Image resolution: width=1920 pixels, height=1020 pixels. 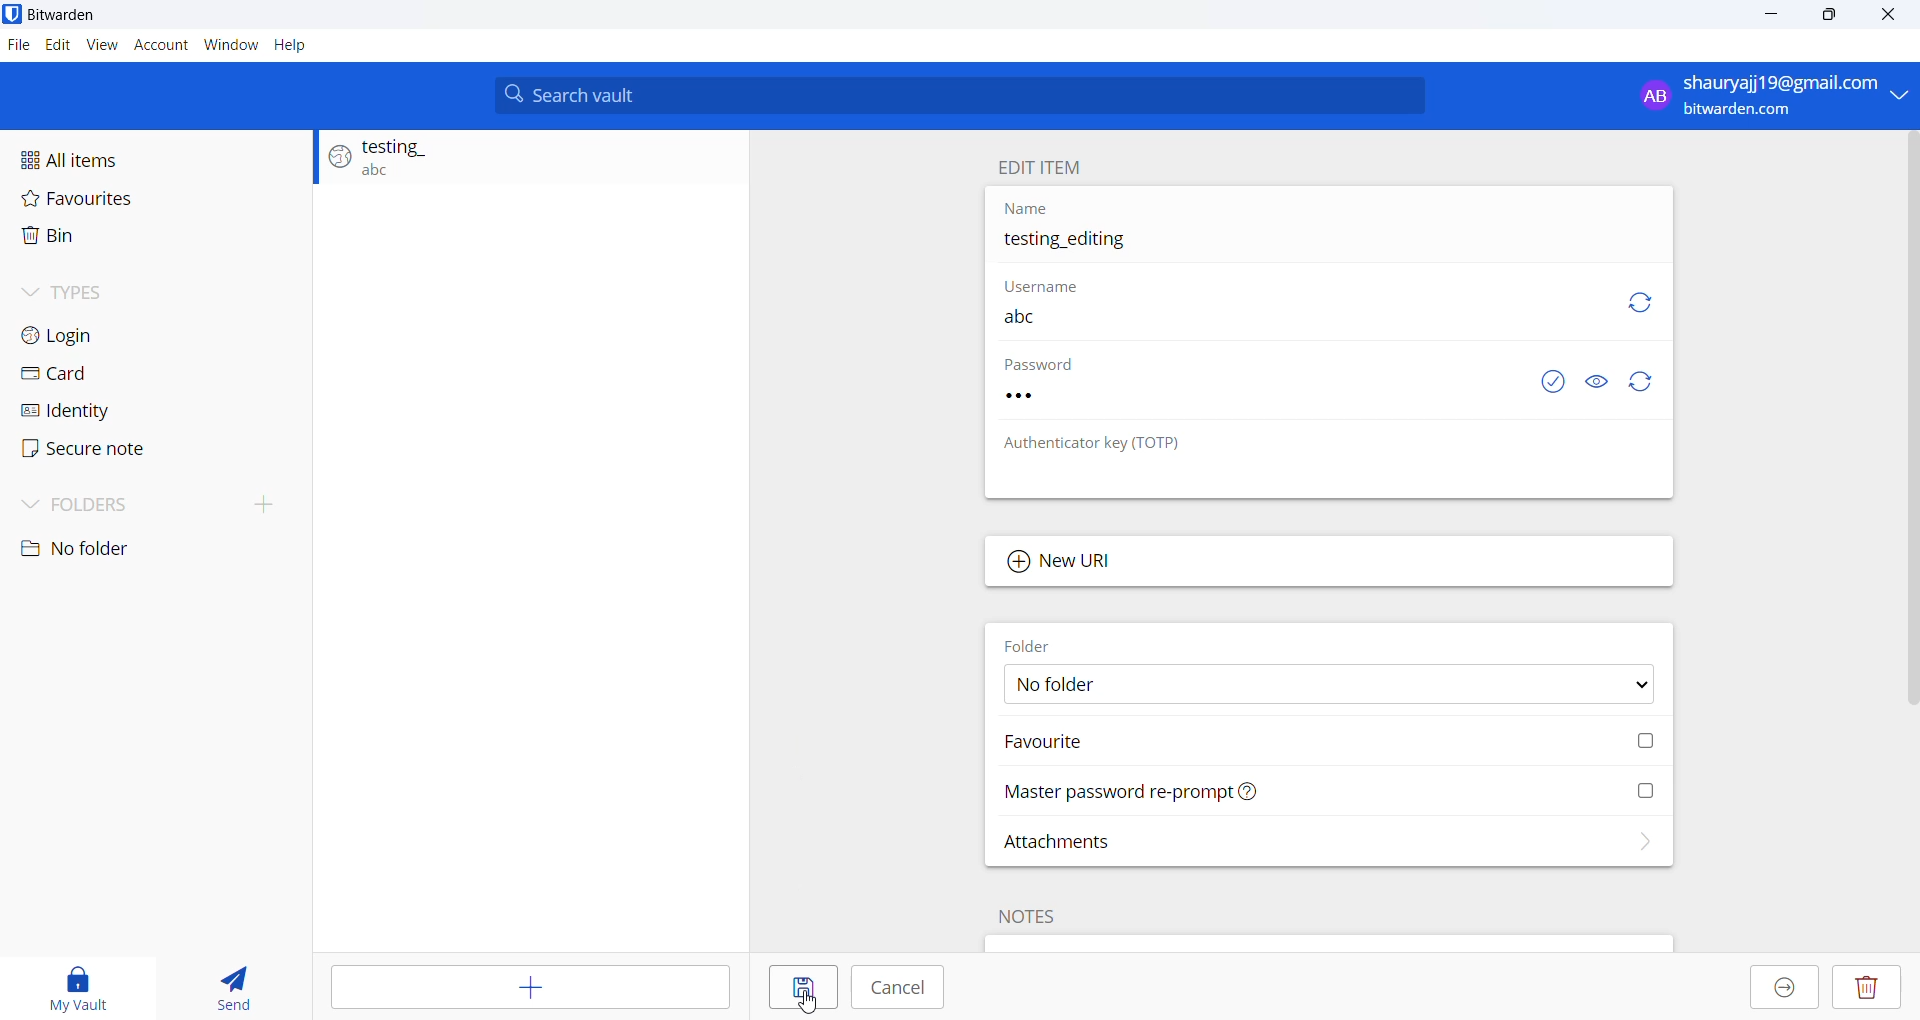 I want to click on Refresh, so click(x=1643, y=385).